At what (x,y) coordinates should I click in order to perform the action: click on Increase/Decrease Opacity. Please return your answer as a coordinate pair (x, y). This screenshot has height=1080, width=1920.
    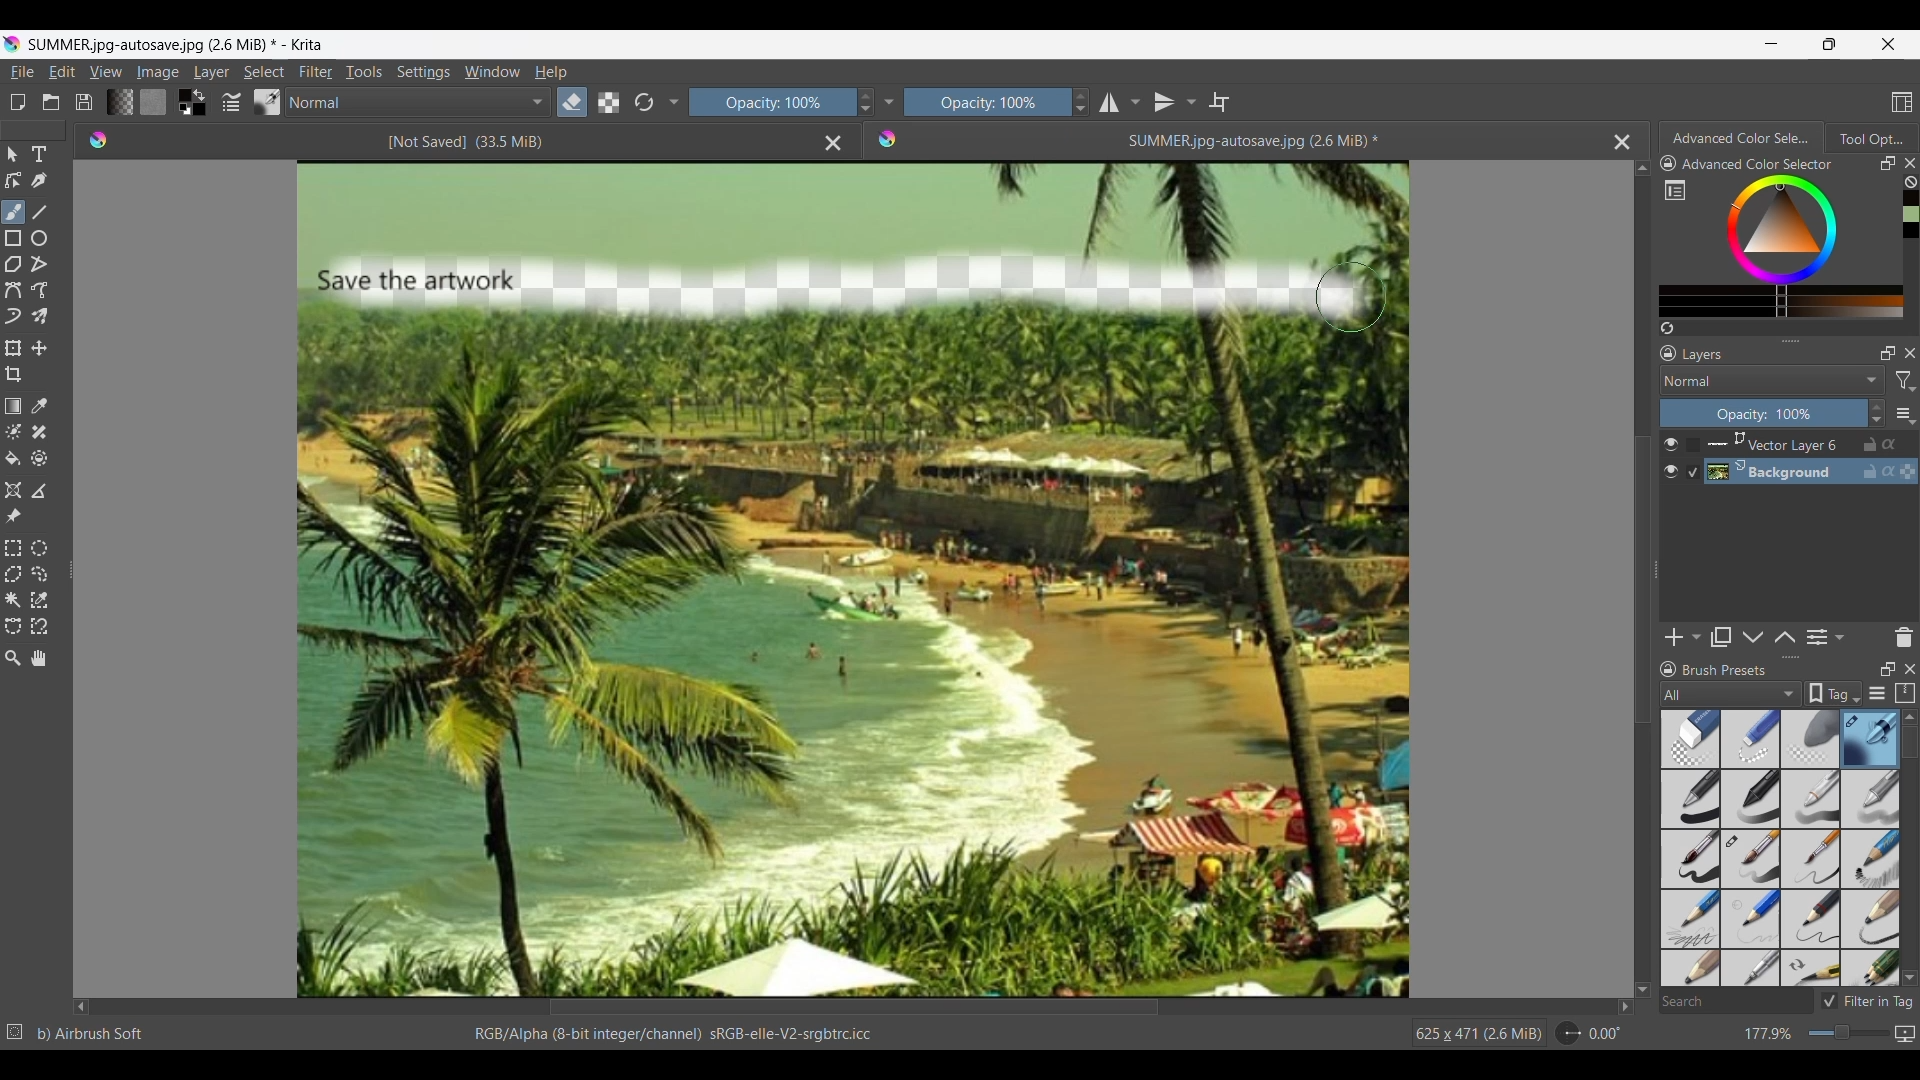
    Looking at the image, I should click on (863, 103).